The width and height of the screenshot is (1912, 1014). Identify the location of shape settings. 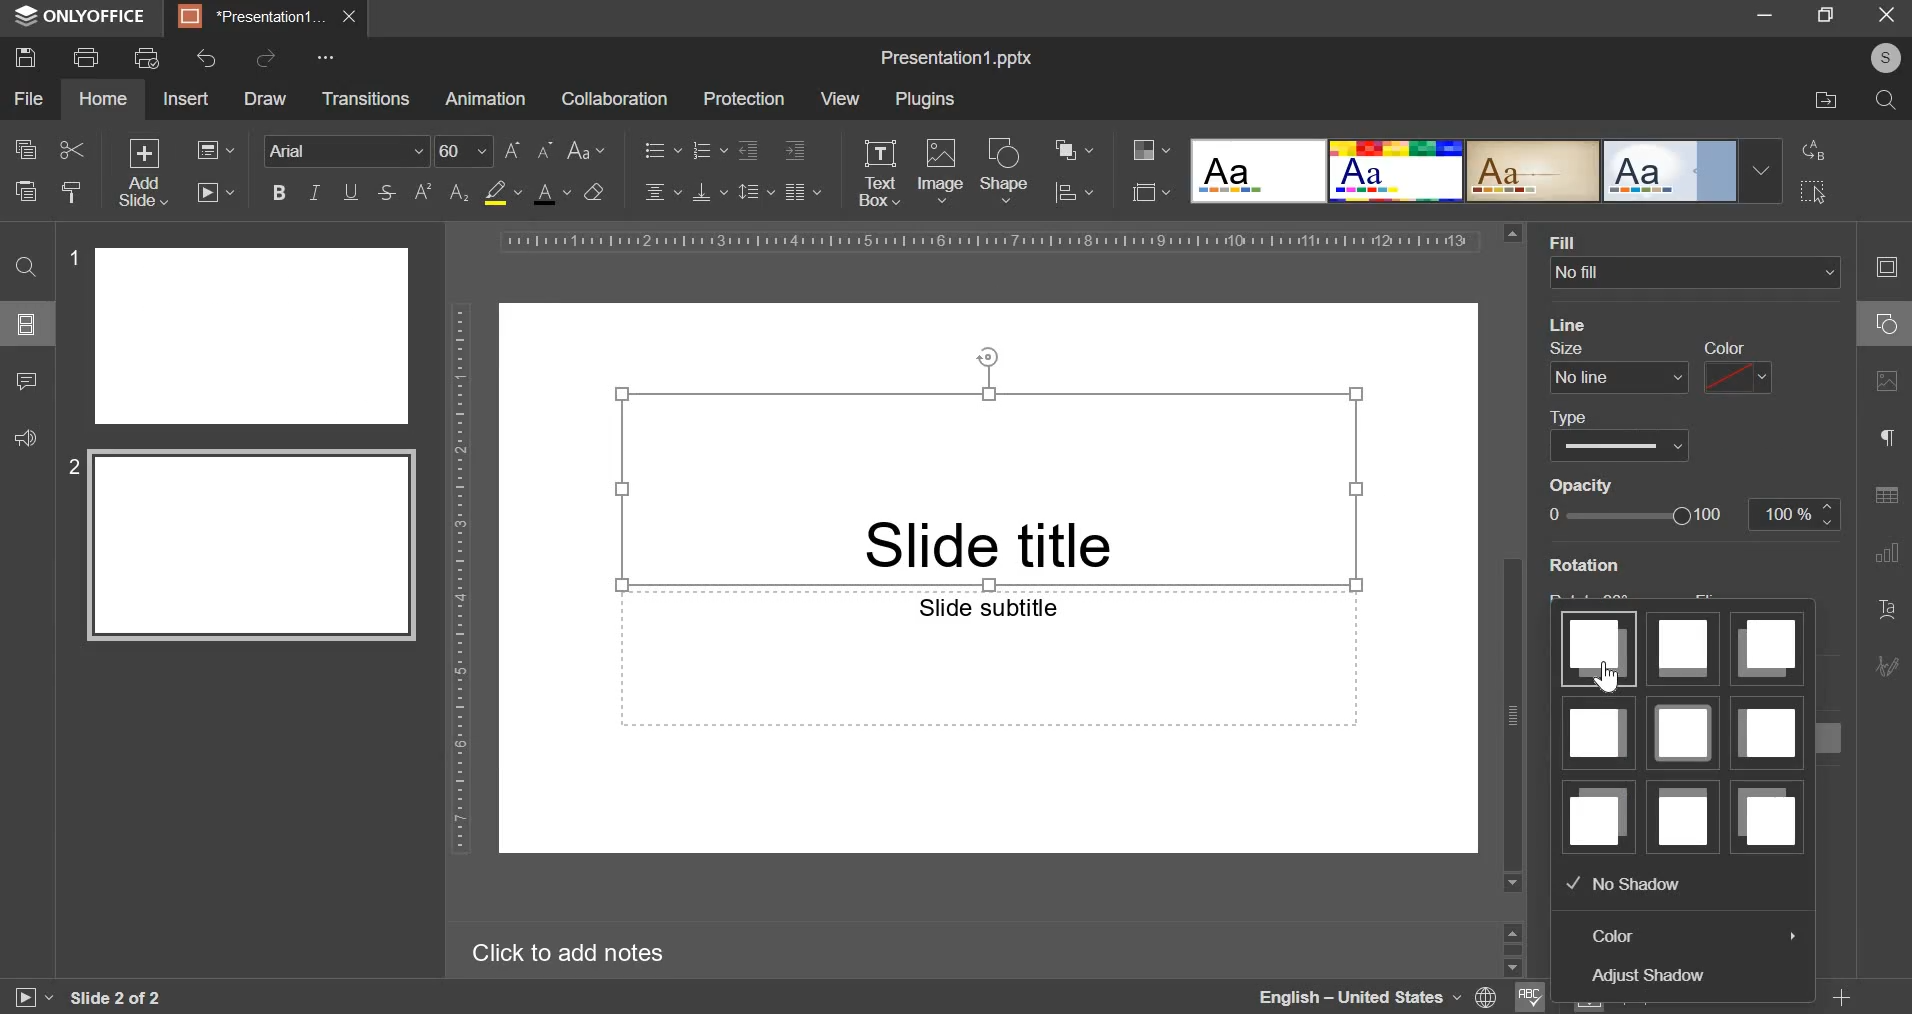
(1882, 325).